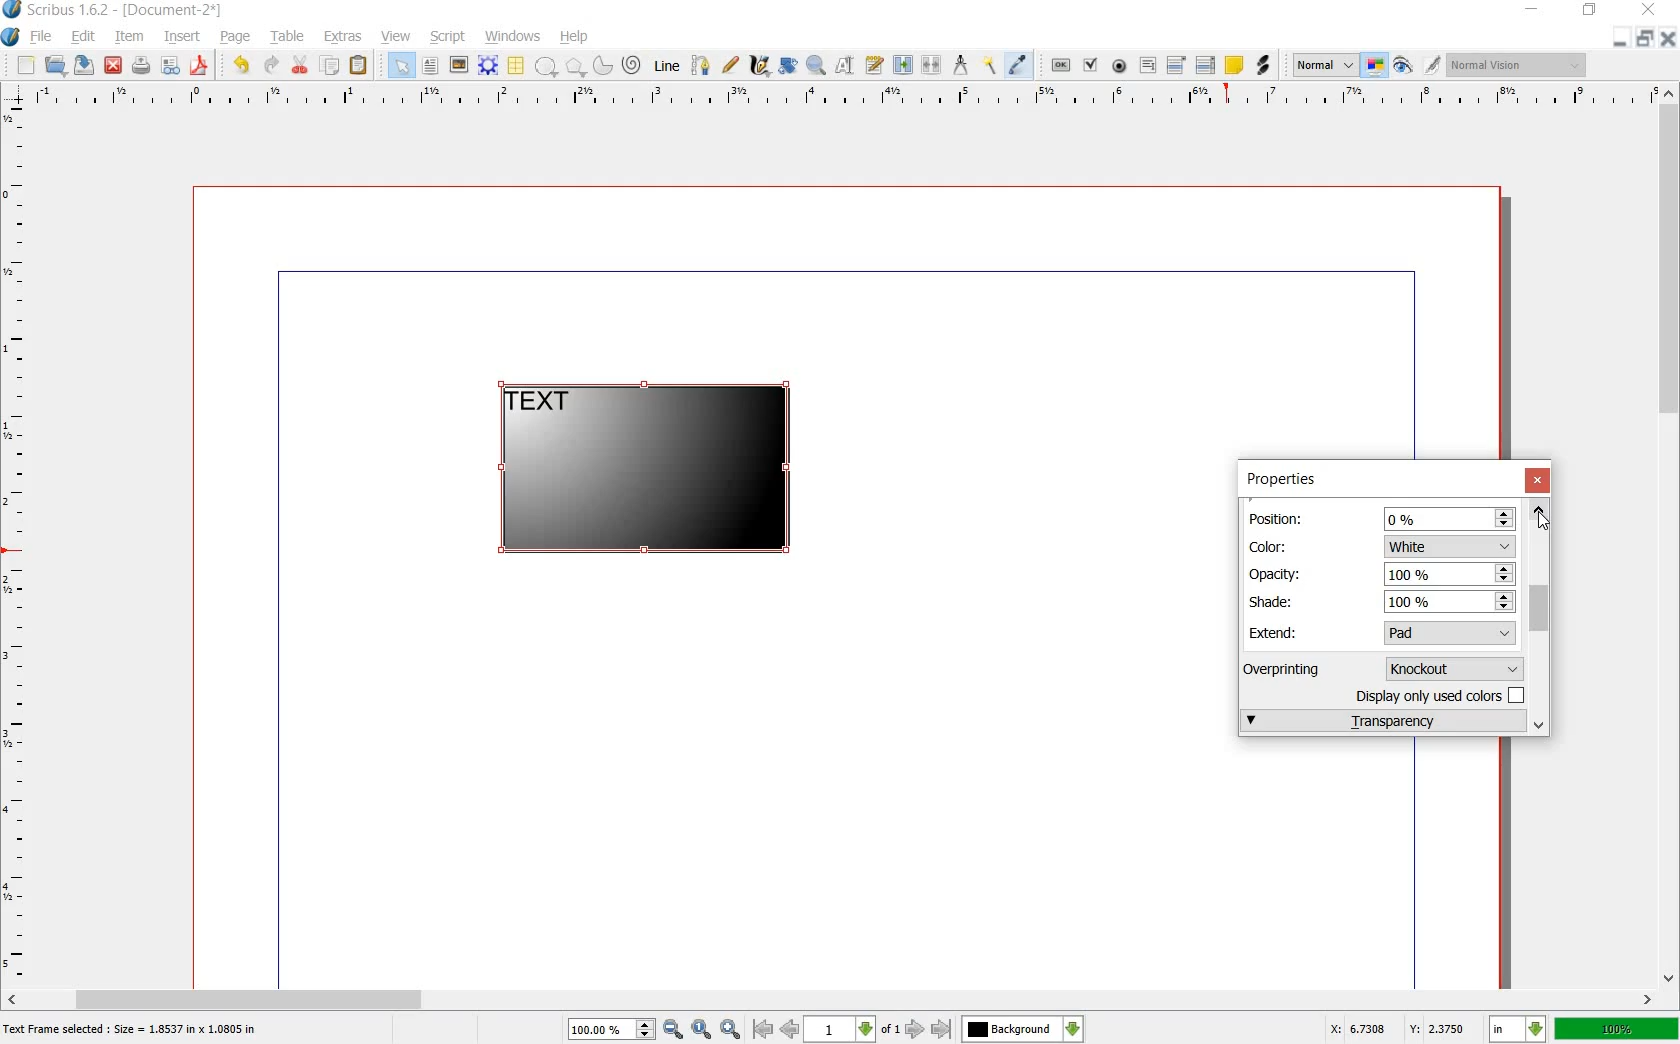 The image size is (1680, 1044). I want to click on freehand line, so click(730, 64).